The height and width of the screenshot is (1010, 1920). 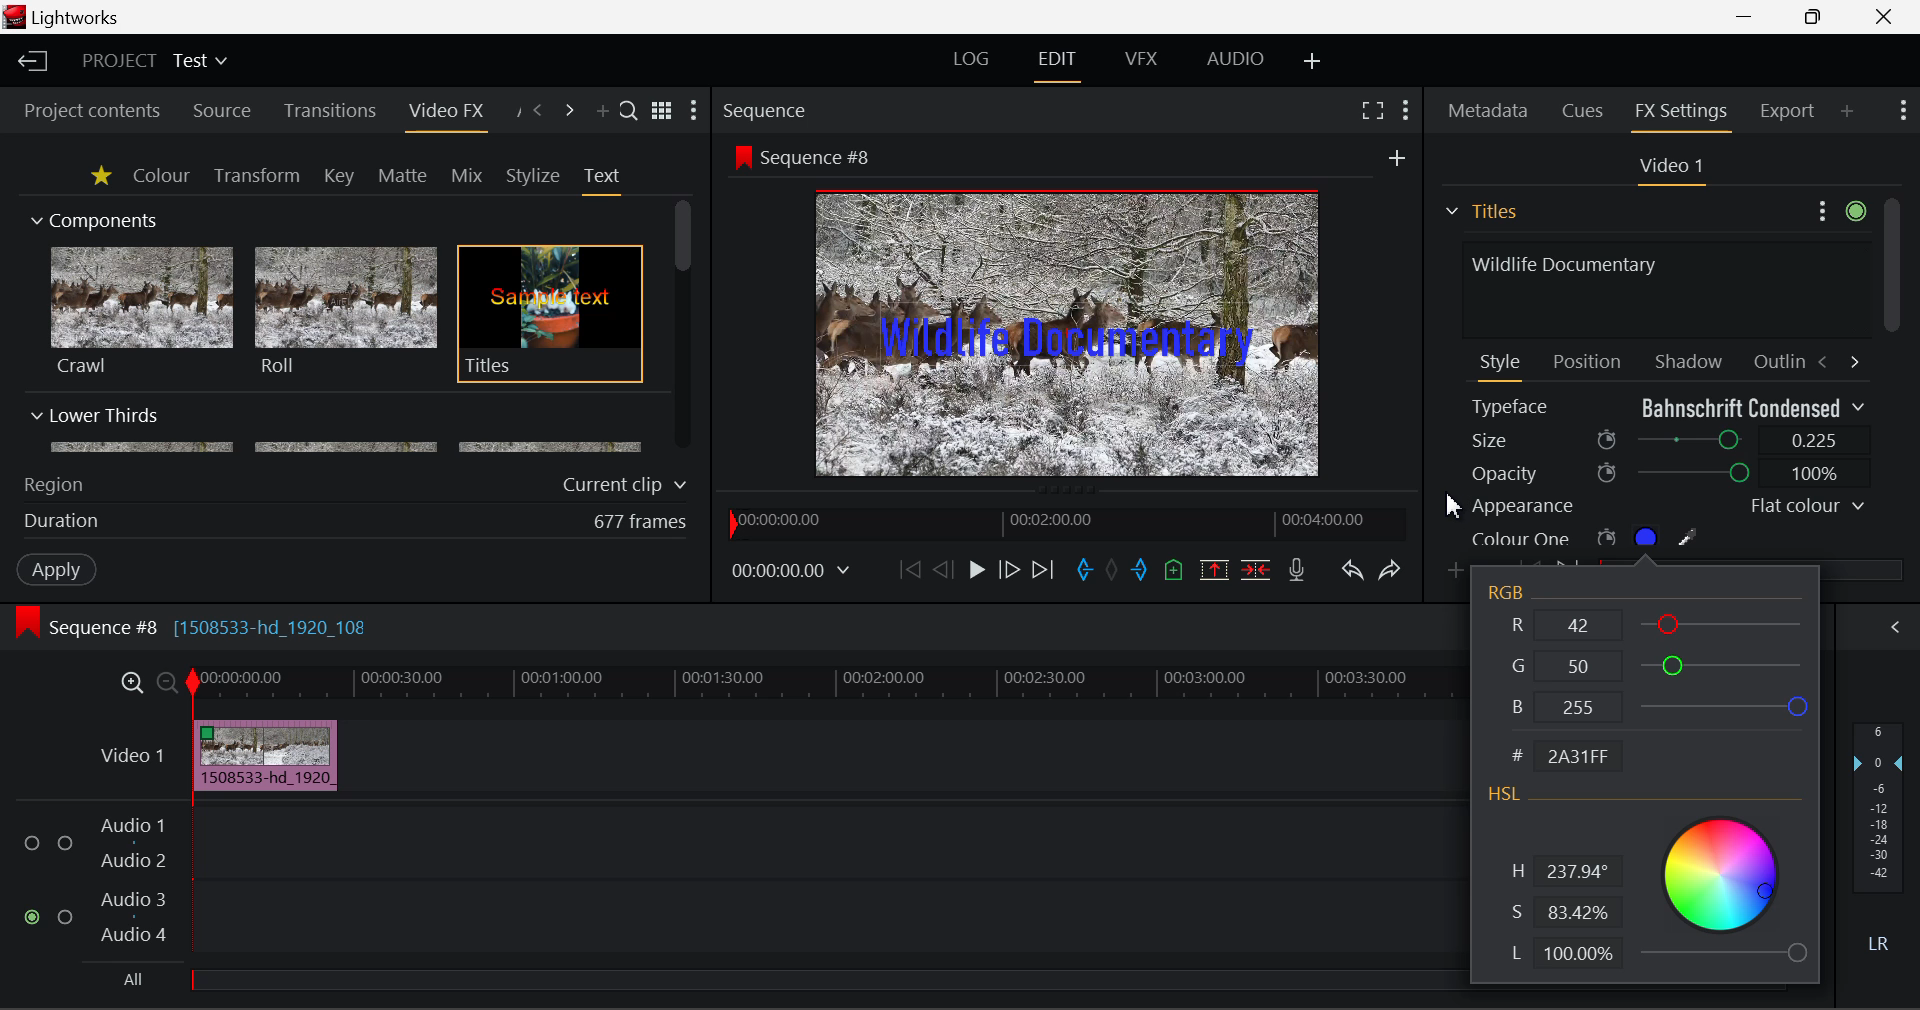 I want to click on Audio 3, so click(x=132, y=898).